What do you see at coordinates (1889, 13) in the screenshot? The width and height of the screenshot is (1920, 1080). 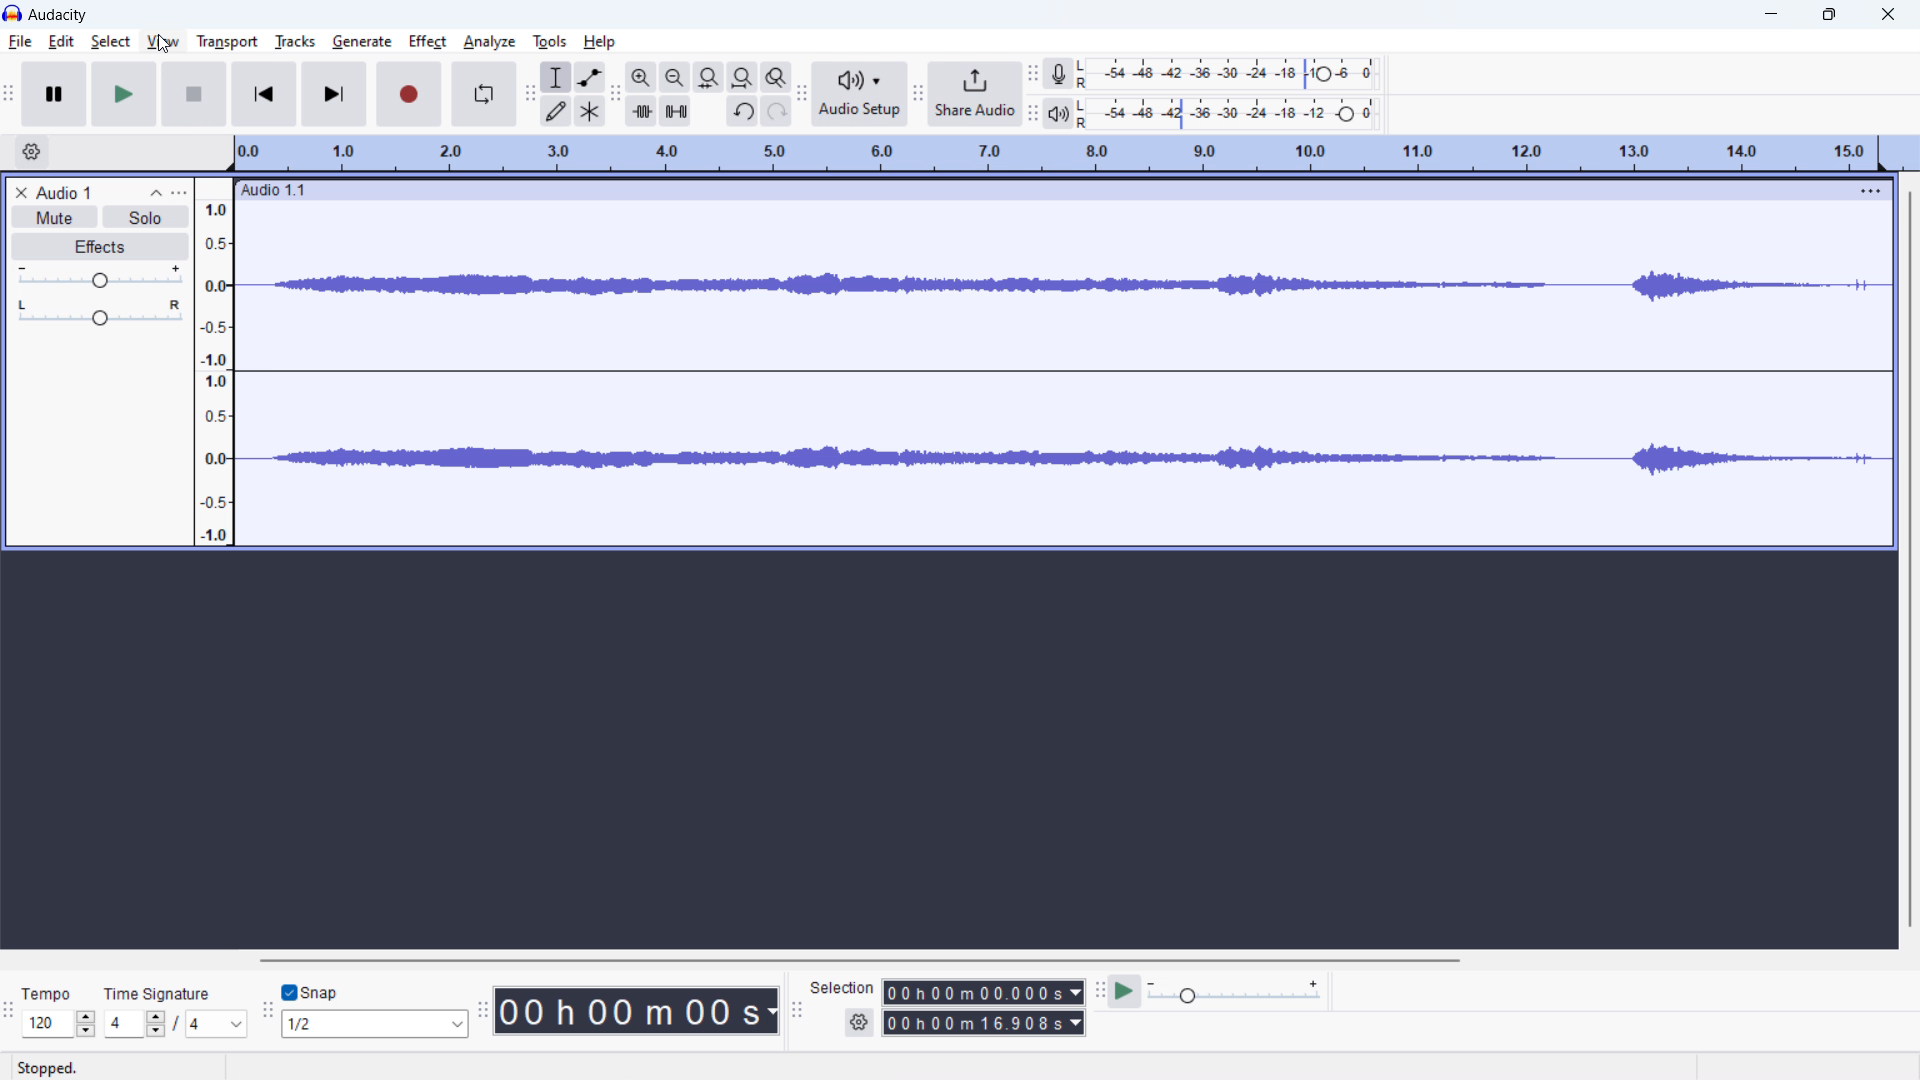 I see `close` at bounding box center [1889, 13].